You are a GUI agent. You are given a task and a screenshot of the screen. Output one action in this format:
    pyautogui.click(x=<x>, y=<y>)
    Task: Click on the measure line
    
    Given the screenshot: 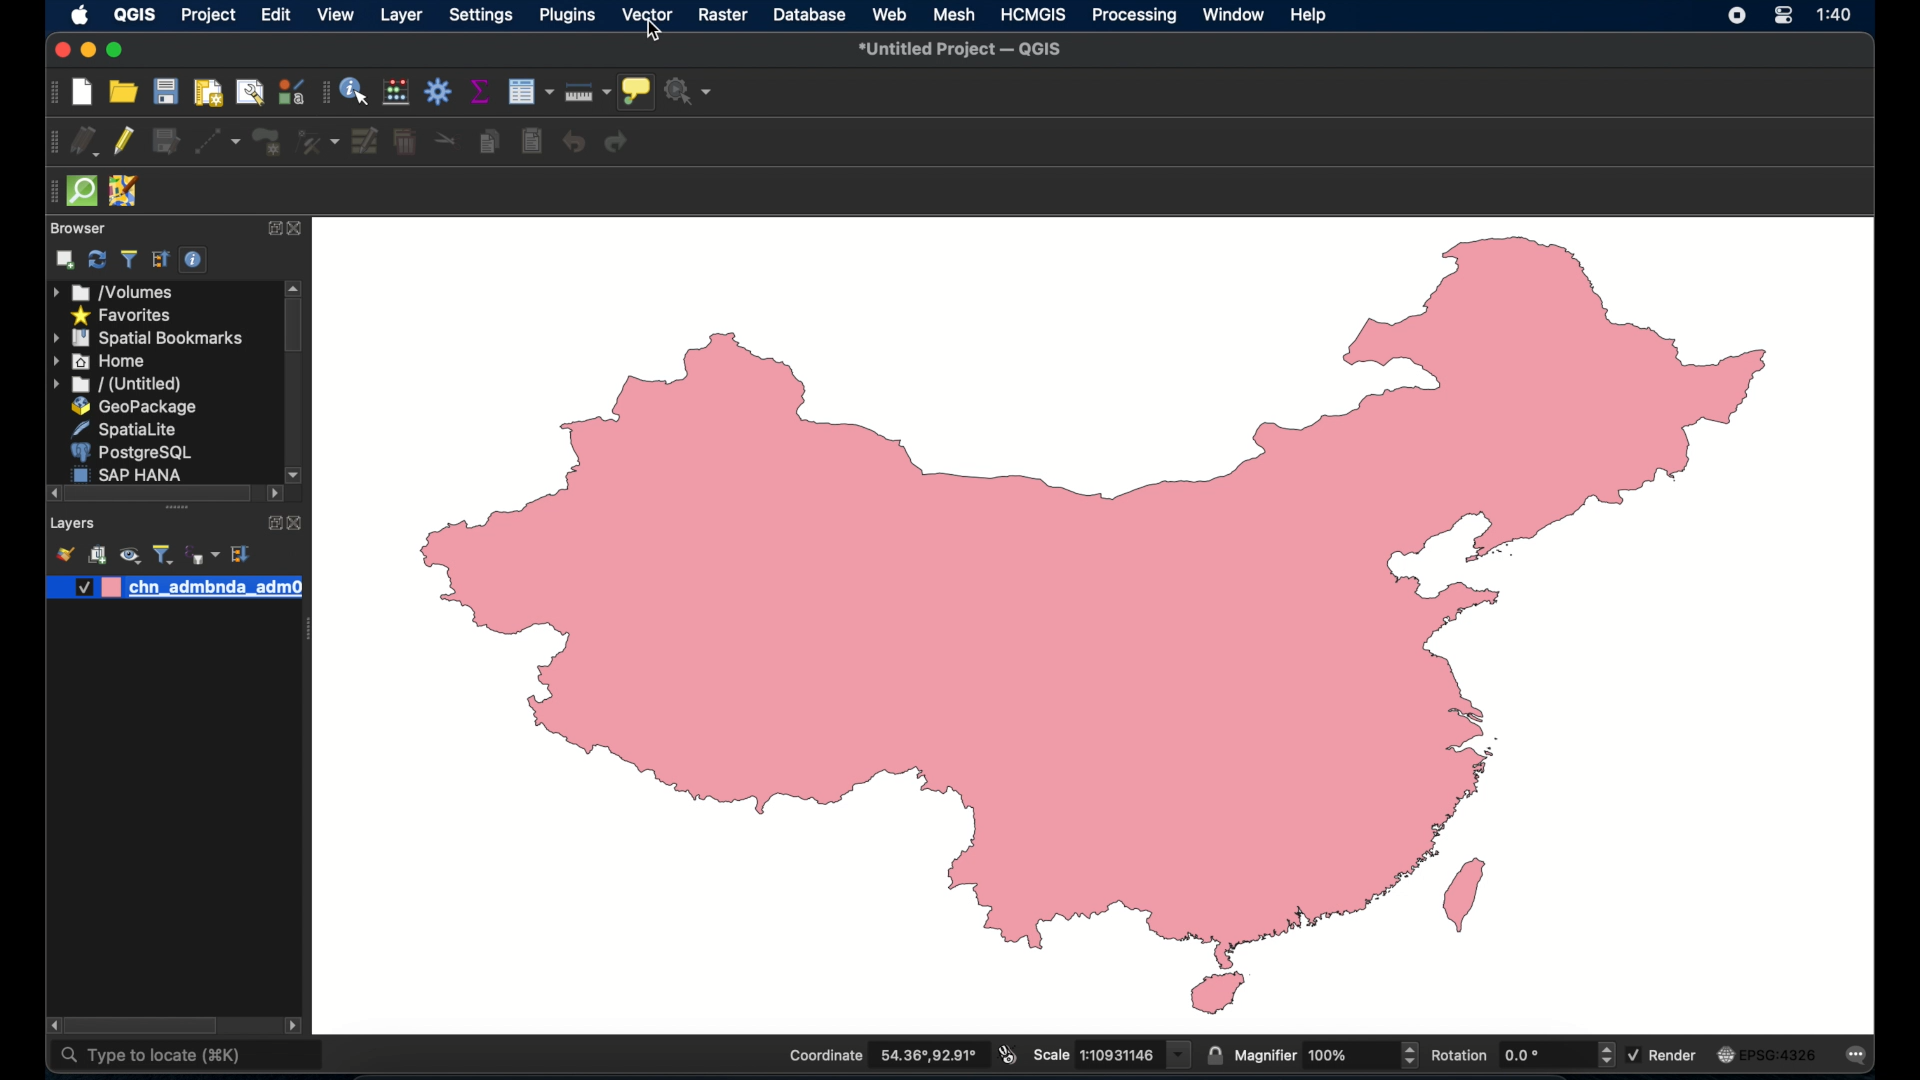 What is the action you would take?
    pyautogui.click(x=587, y=91)
    